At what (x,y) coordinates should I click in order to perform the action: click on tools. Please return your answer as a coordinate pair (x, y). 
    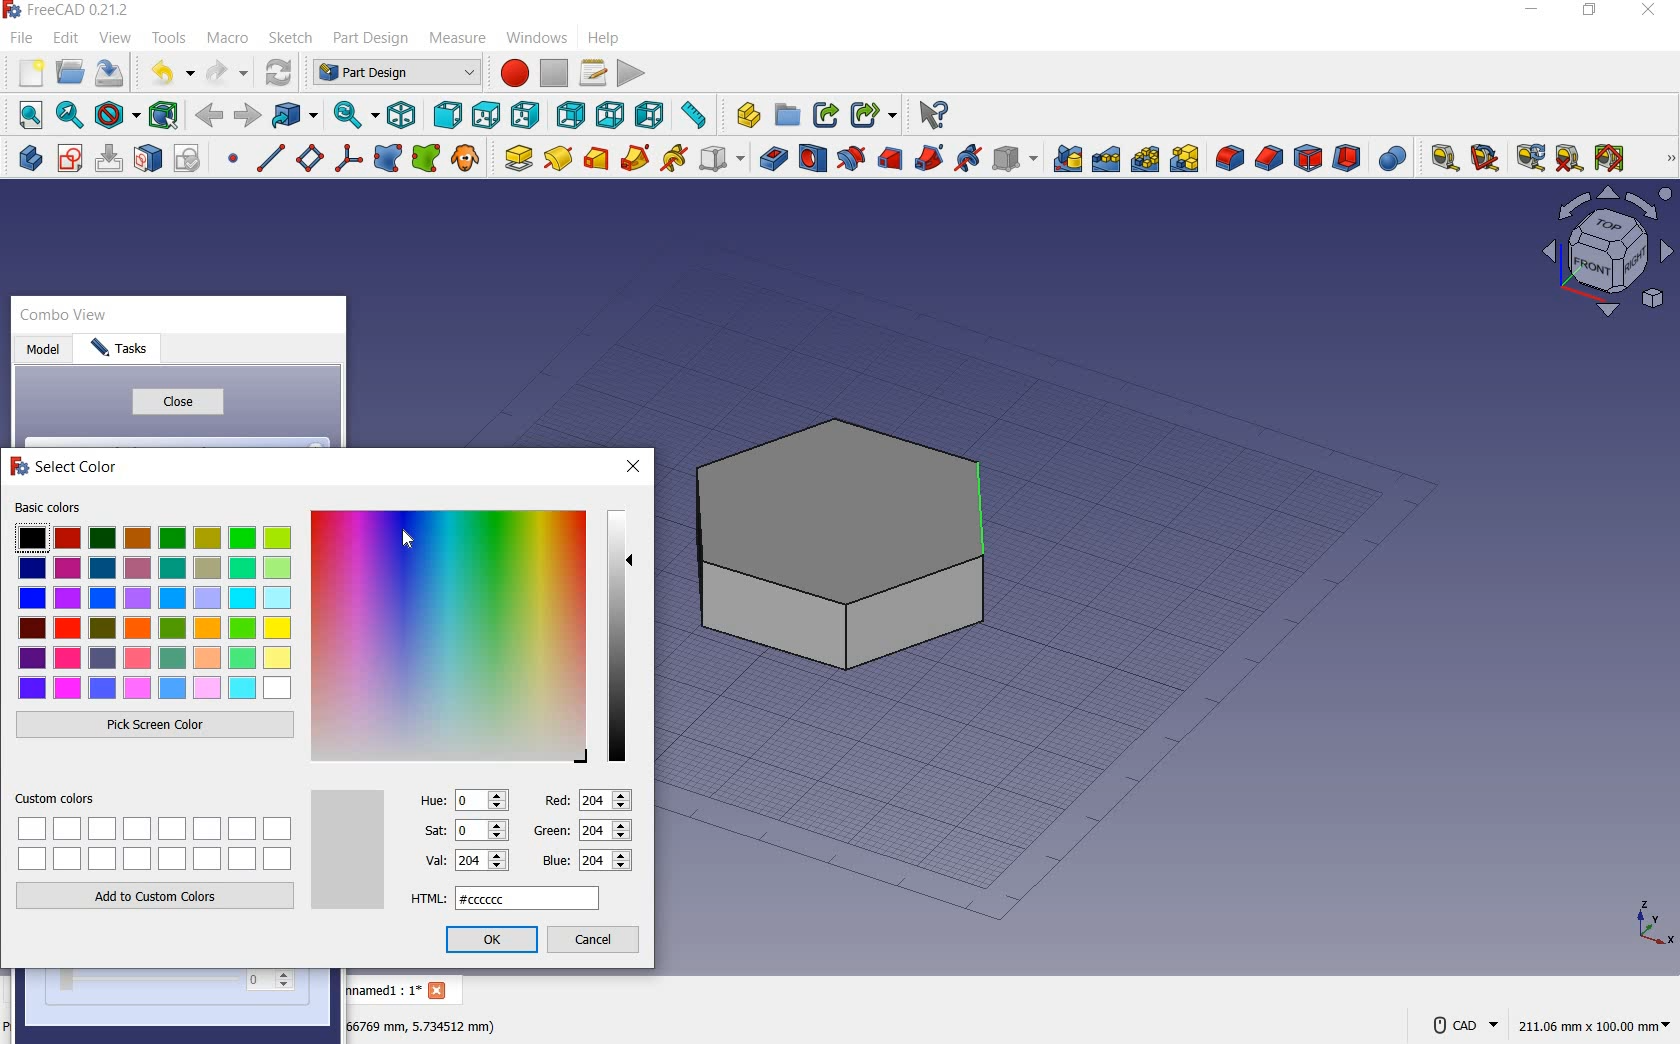
    Looking at the image, I should click on (171, 40).